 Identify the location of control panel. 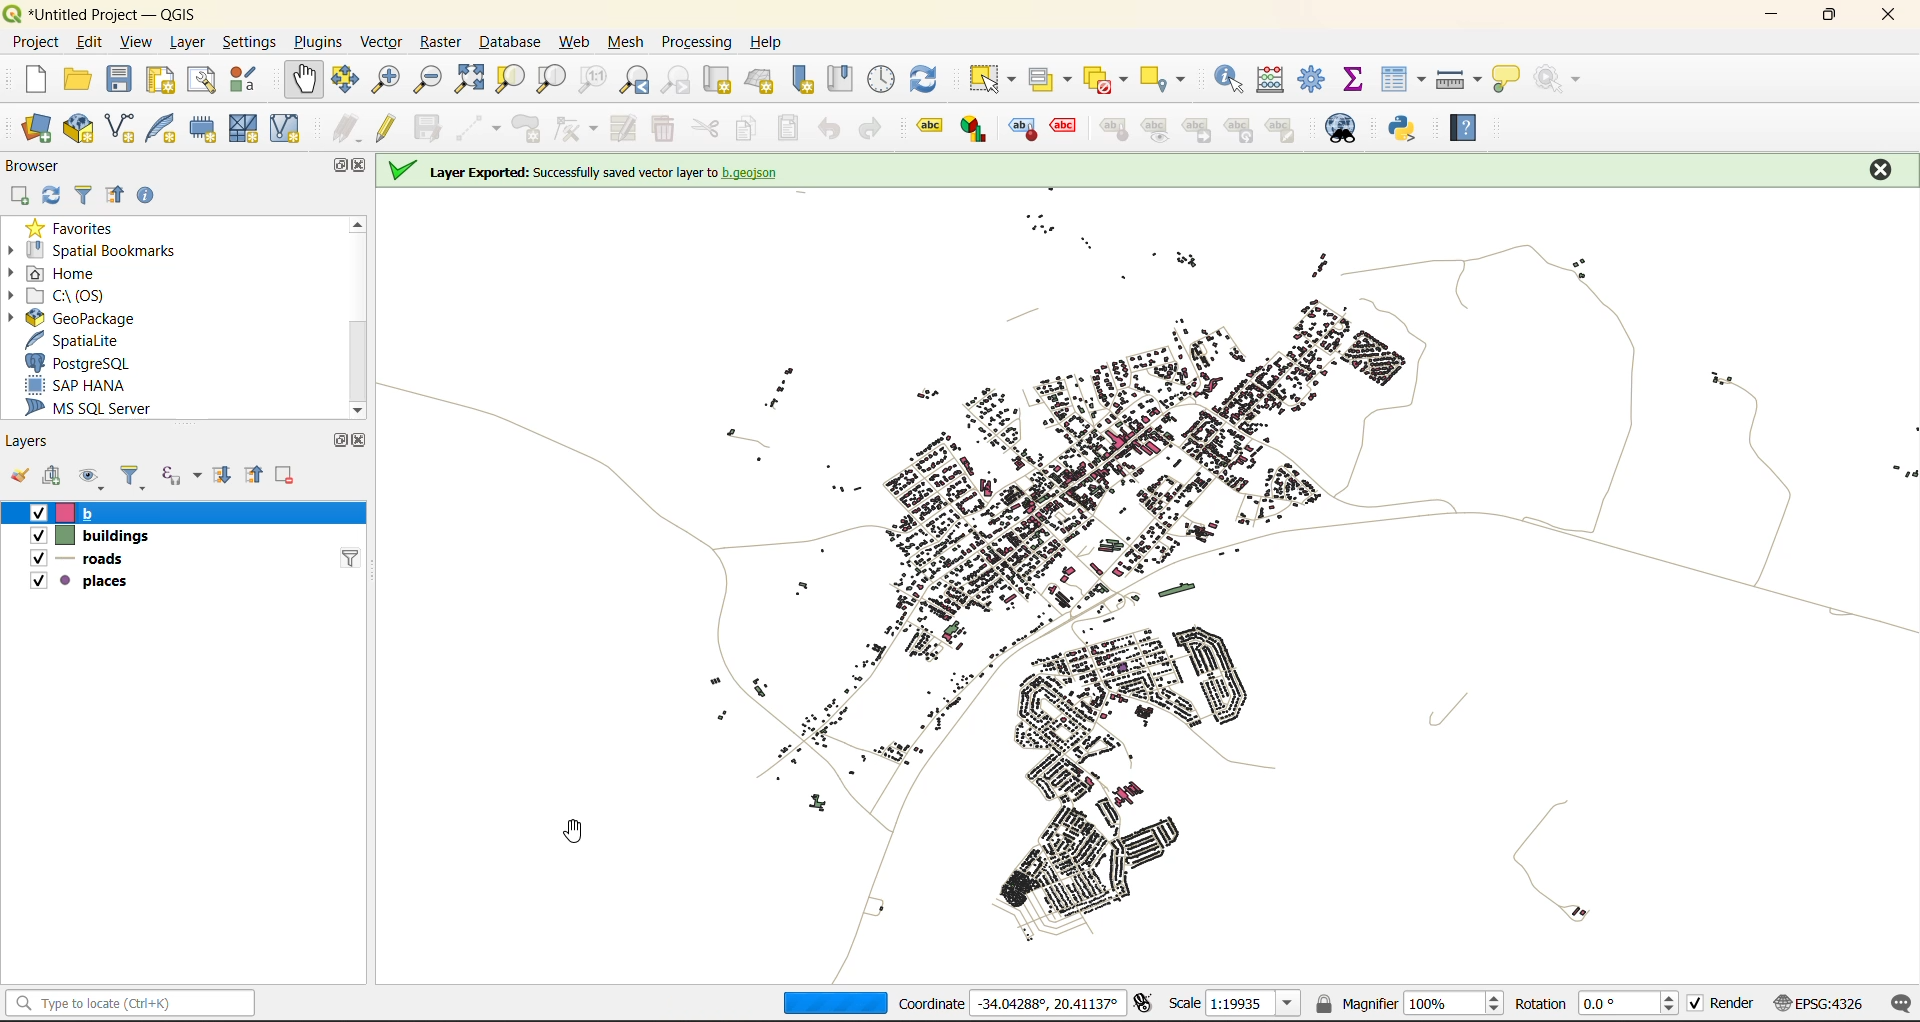
(883, 78).